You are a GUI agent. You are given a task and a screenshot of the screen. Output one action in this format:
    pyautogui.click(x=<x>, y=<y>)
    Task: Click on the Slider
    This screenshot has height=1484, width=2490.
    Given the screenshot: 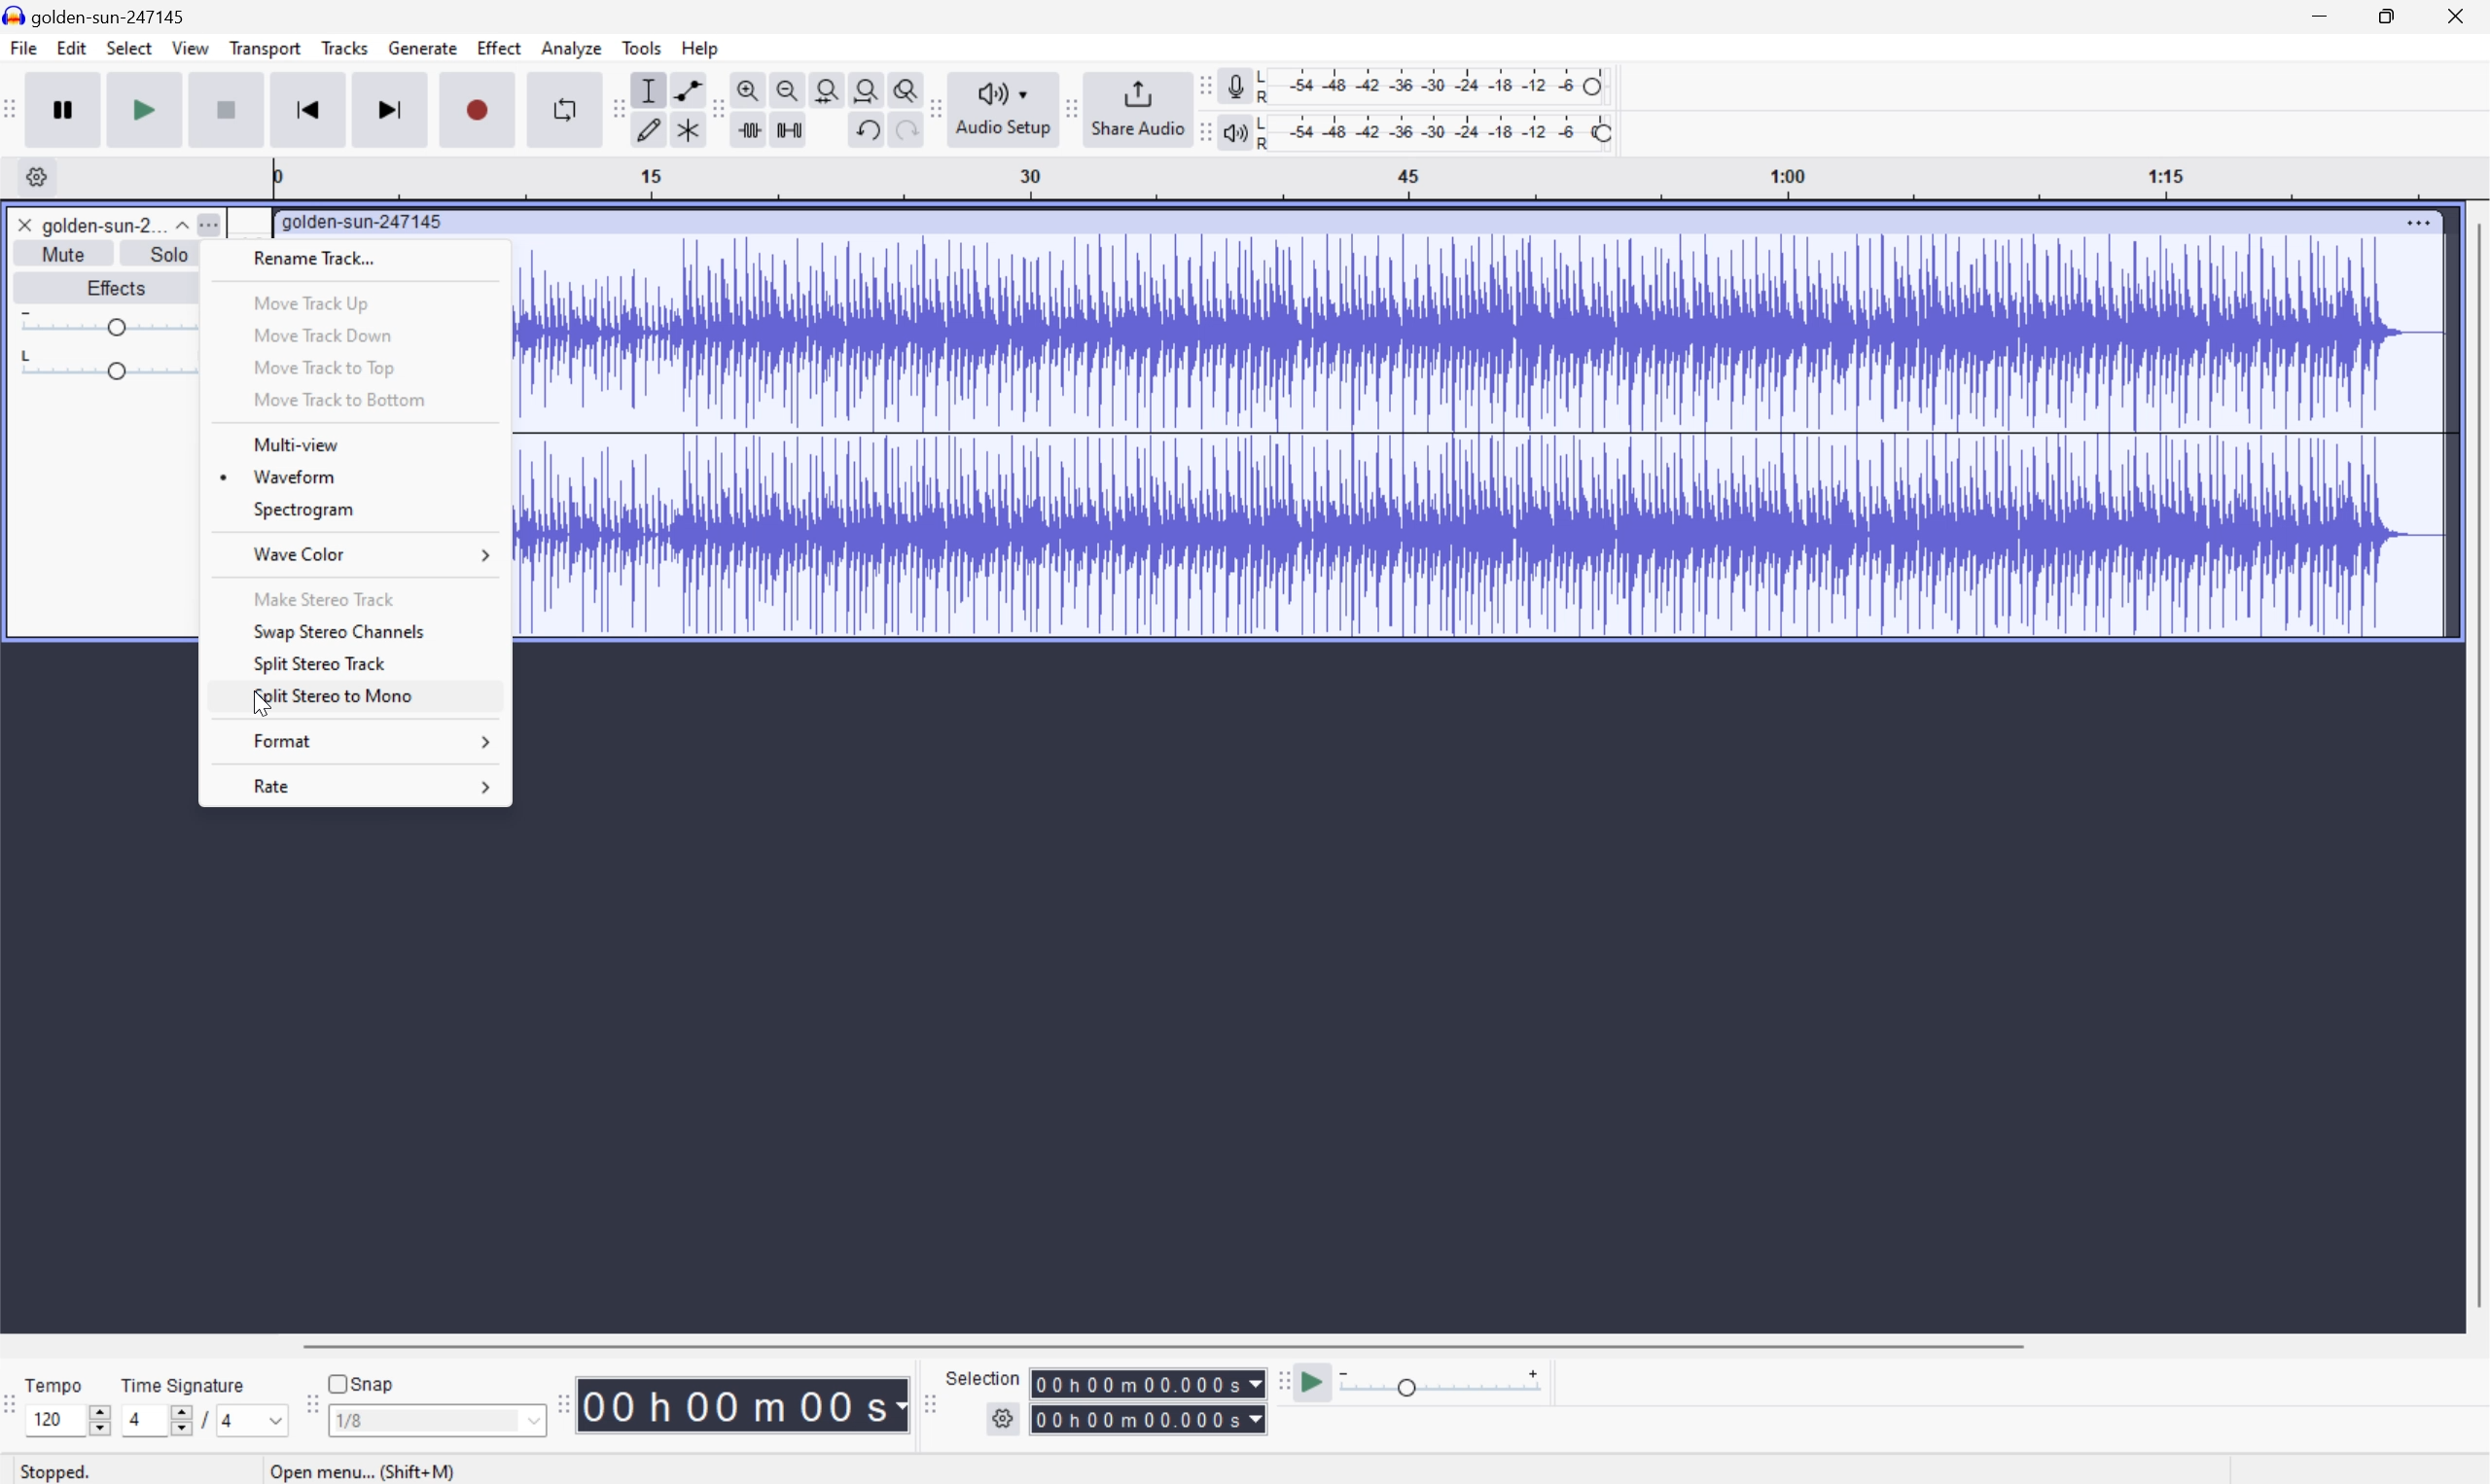 What is the action you would take?
    pyautogui.click(x=115, y=366)
    